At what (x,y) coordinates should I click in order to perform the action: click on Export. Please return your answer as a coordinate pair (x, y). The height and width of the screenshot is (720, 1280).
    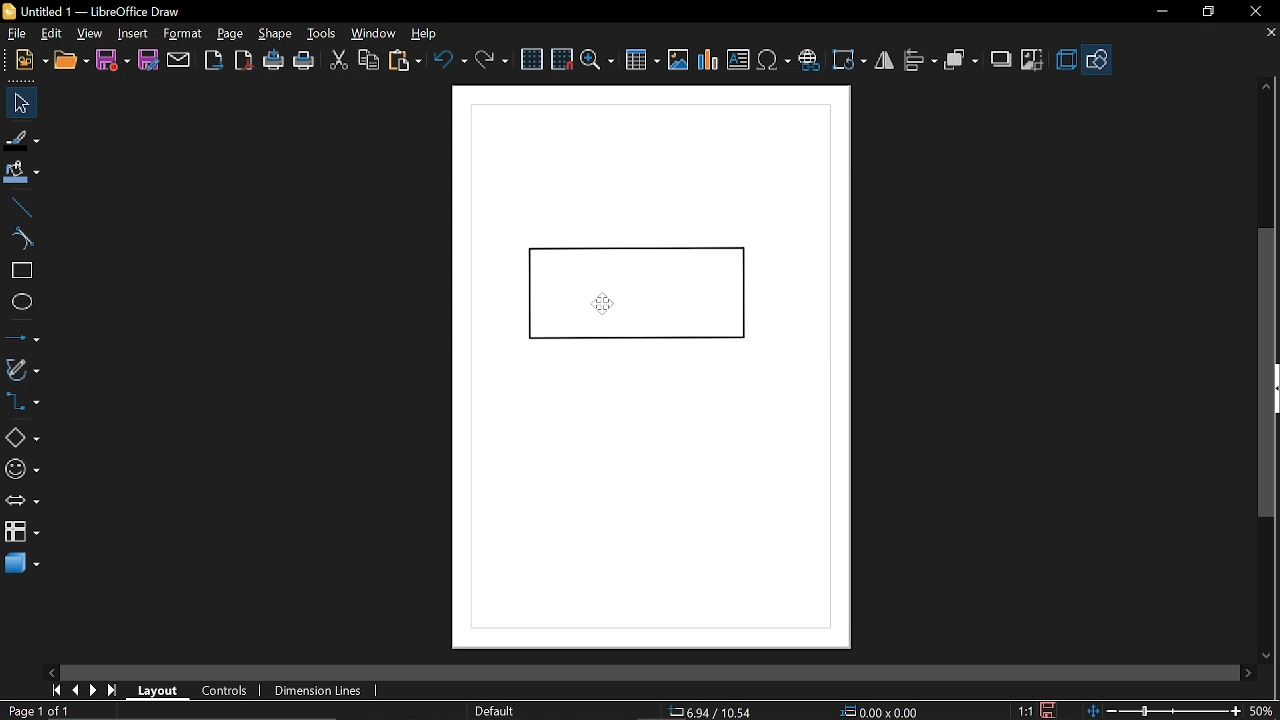
    Looking at the image, I should click on (214, 60).